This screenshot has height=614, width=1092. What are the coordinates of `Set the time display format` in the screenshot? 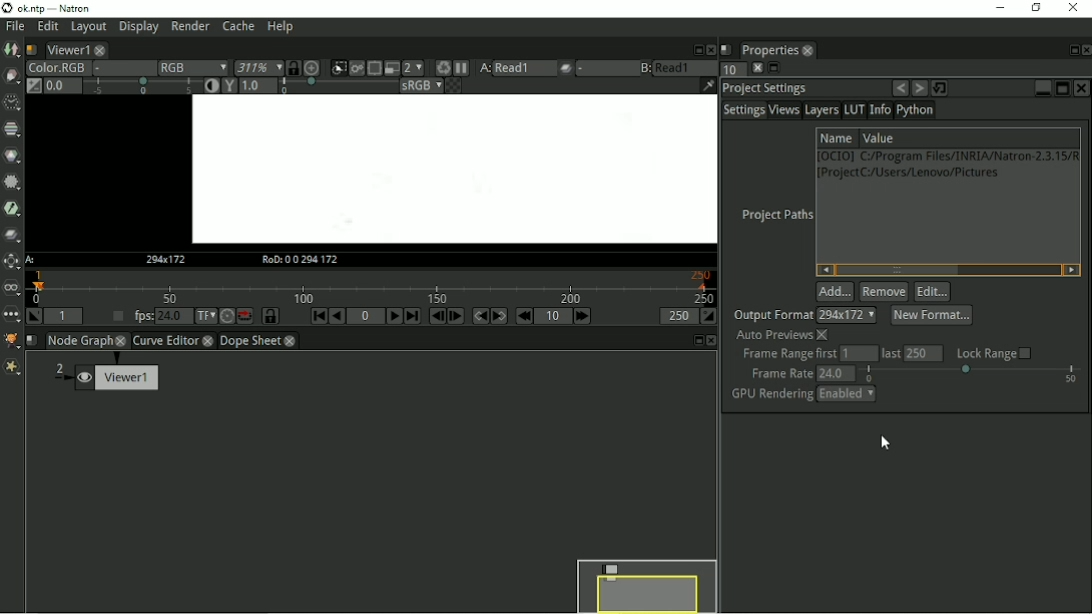 It's located at (206, 316).